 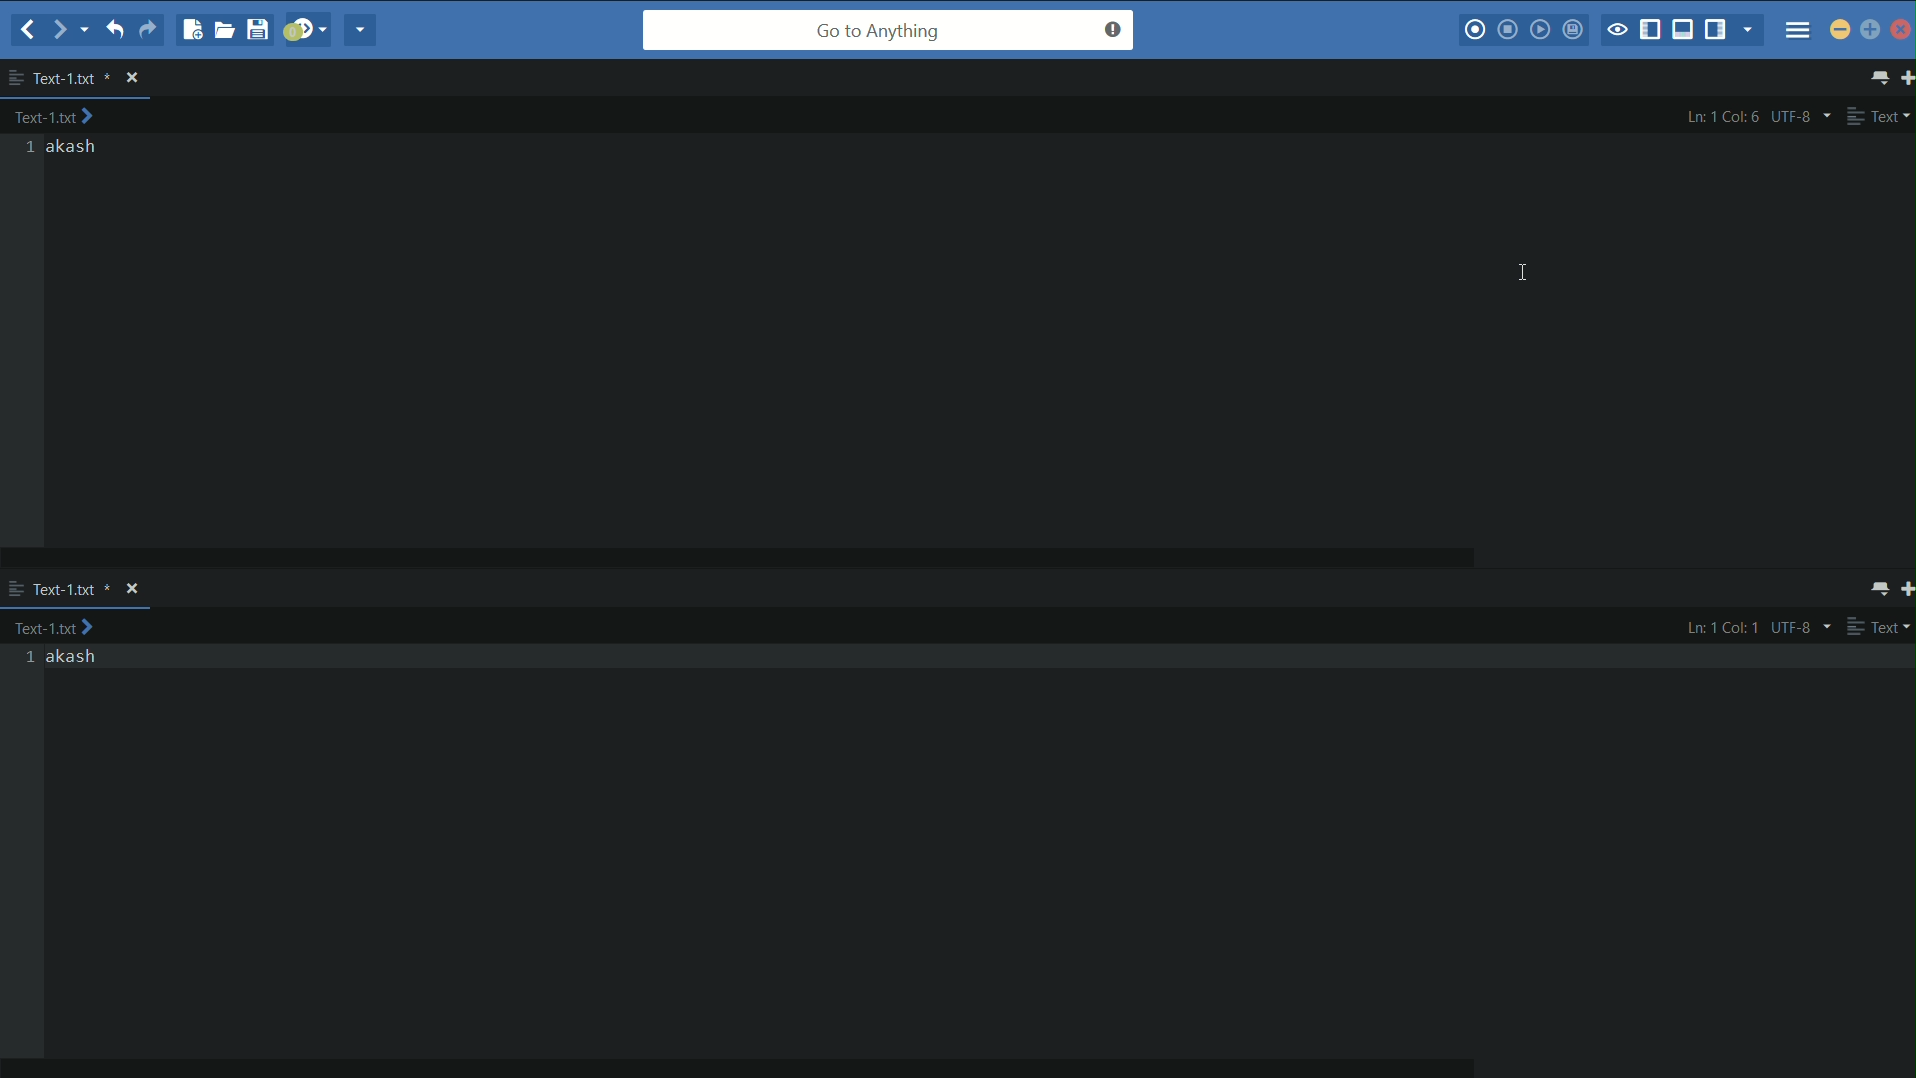 What do you see at coordinates (67, 630) in the screenshot?
I see `Text-1 File` at bounding box center [67, 630].